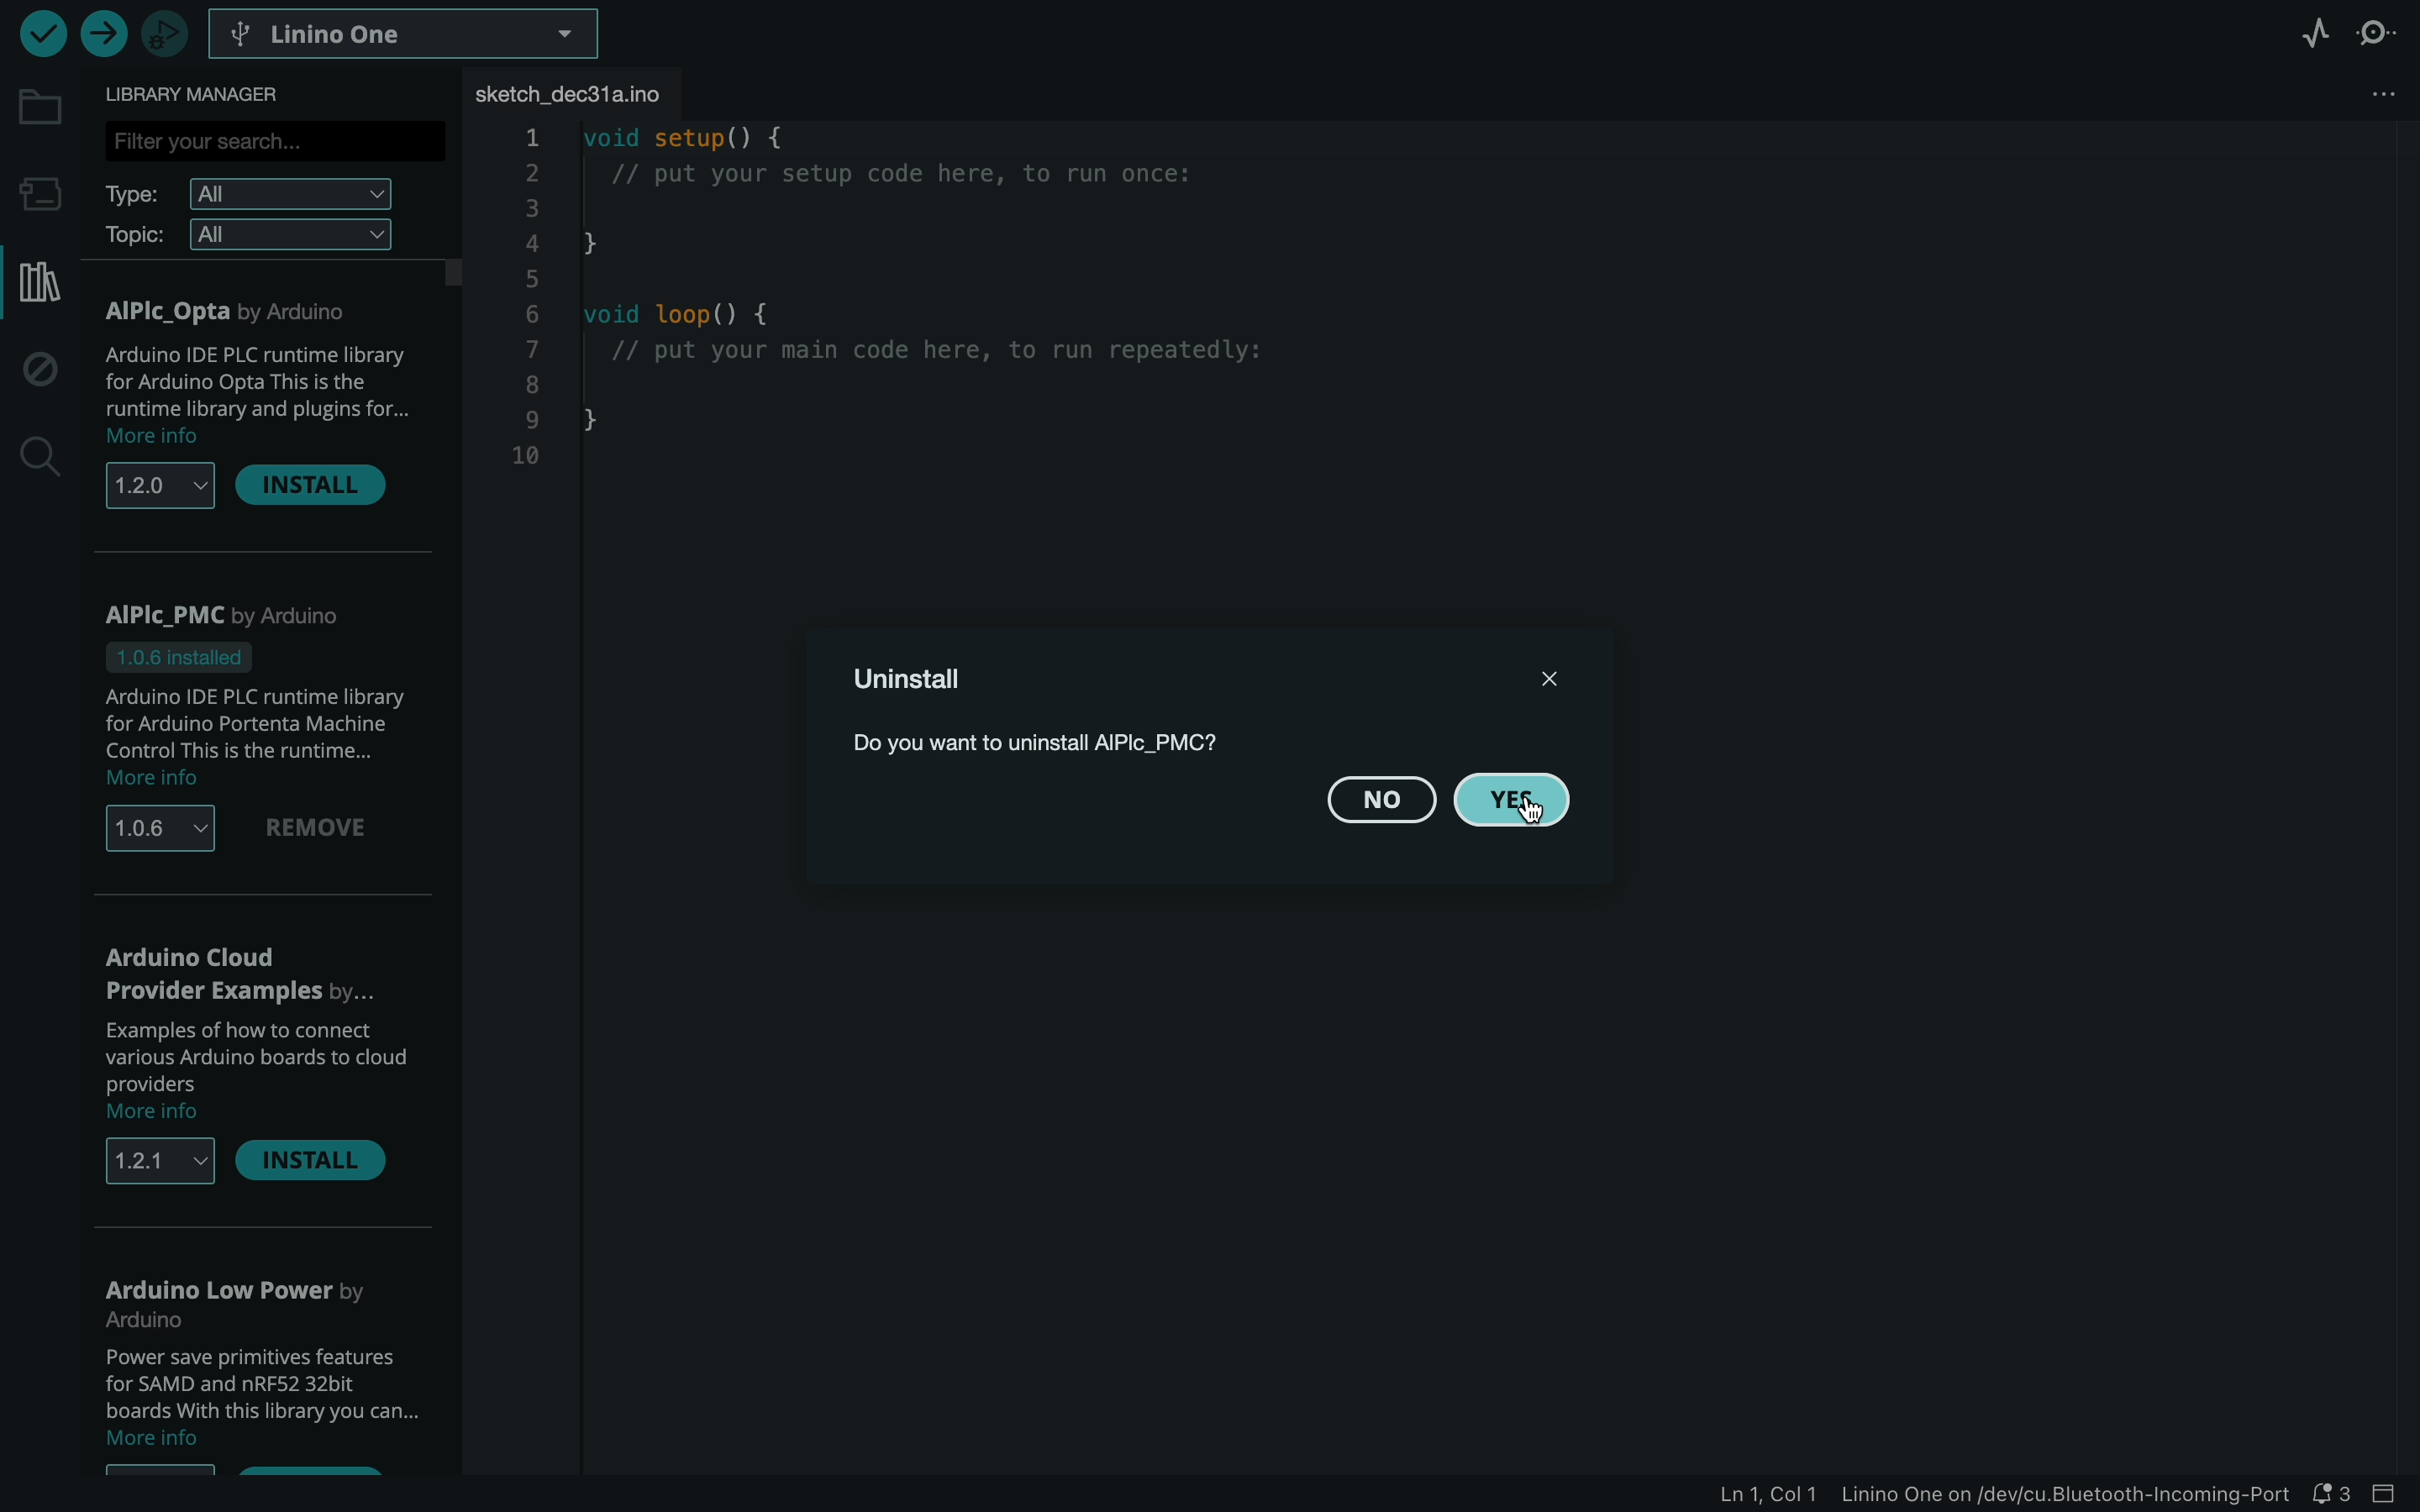 Image resolution: width=2420 pixels, height=1512 pixels. Describe the element at coordinates (893, 301) in the screenshot. I see `code` at that location.